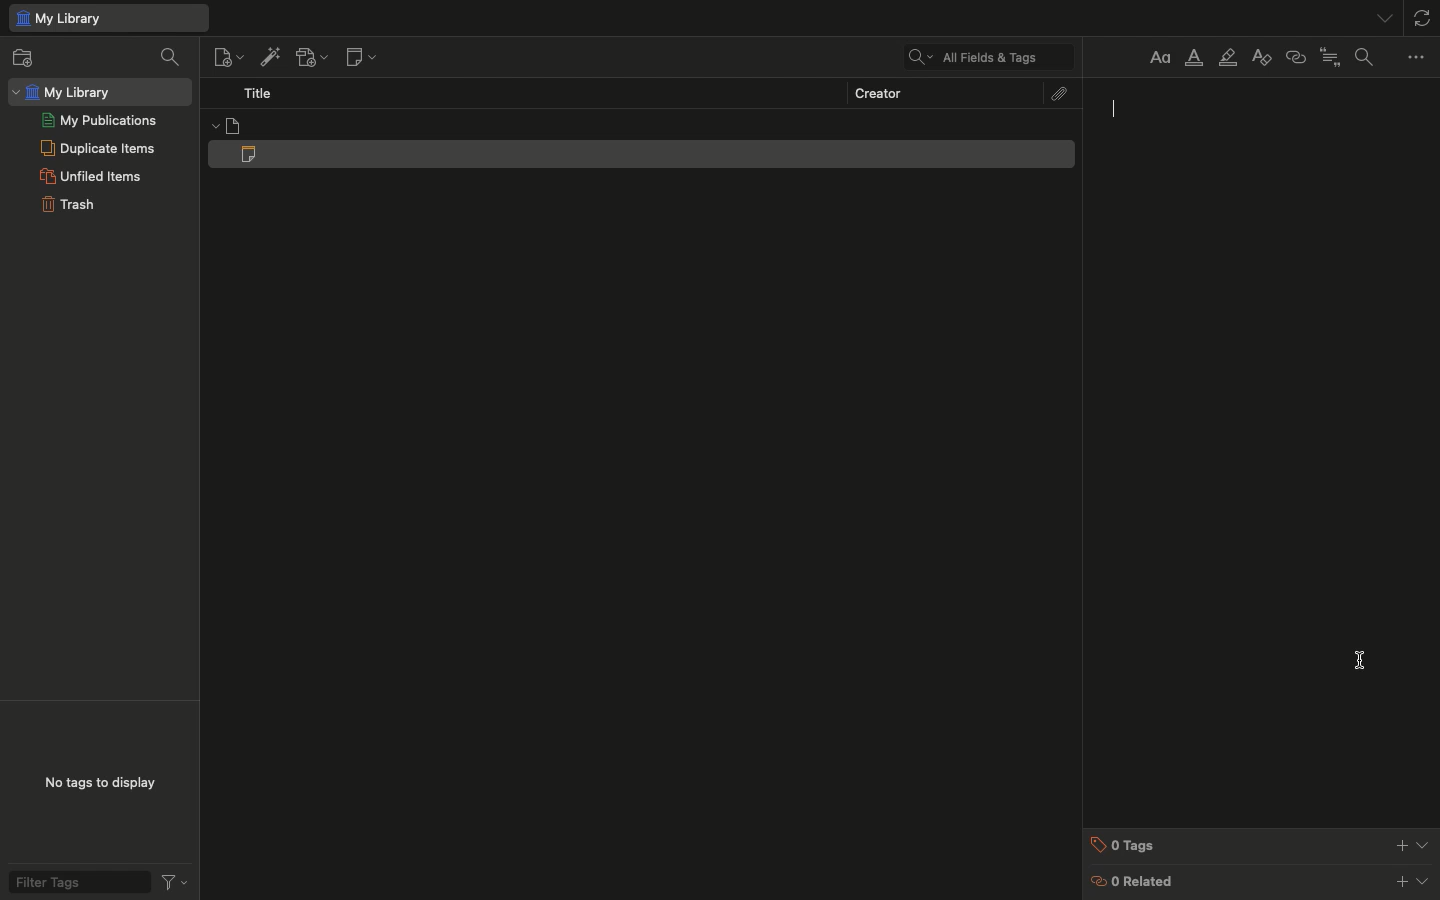 The image size is (1440, 900). Describe the element at coordinates (312, 57) in the screenshot. I see `Add attachment` at that location.